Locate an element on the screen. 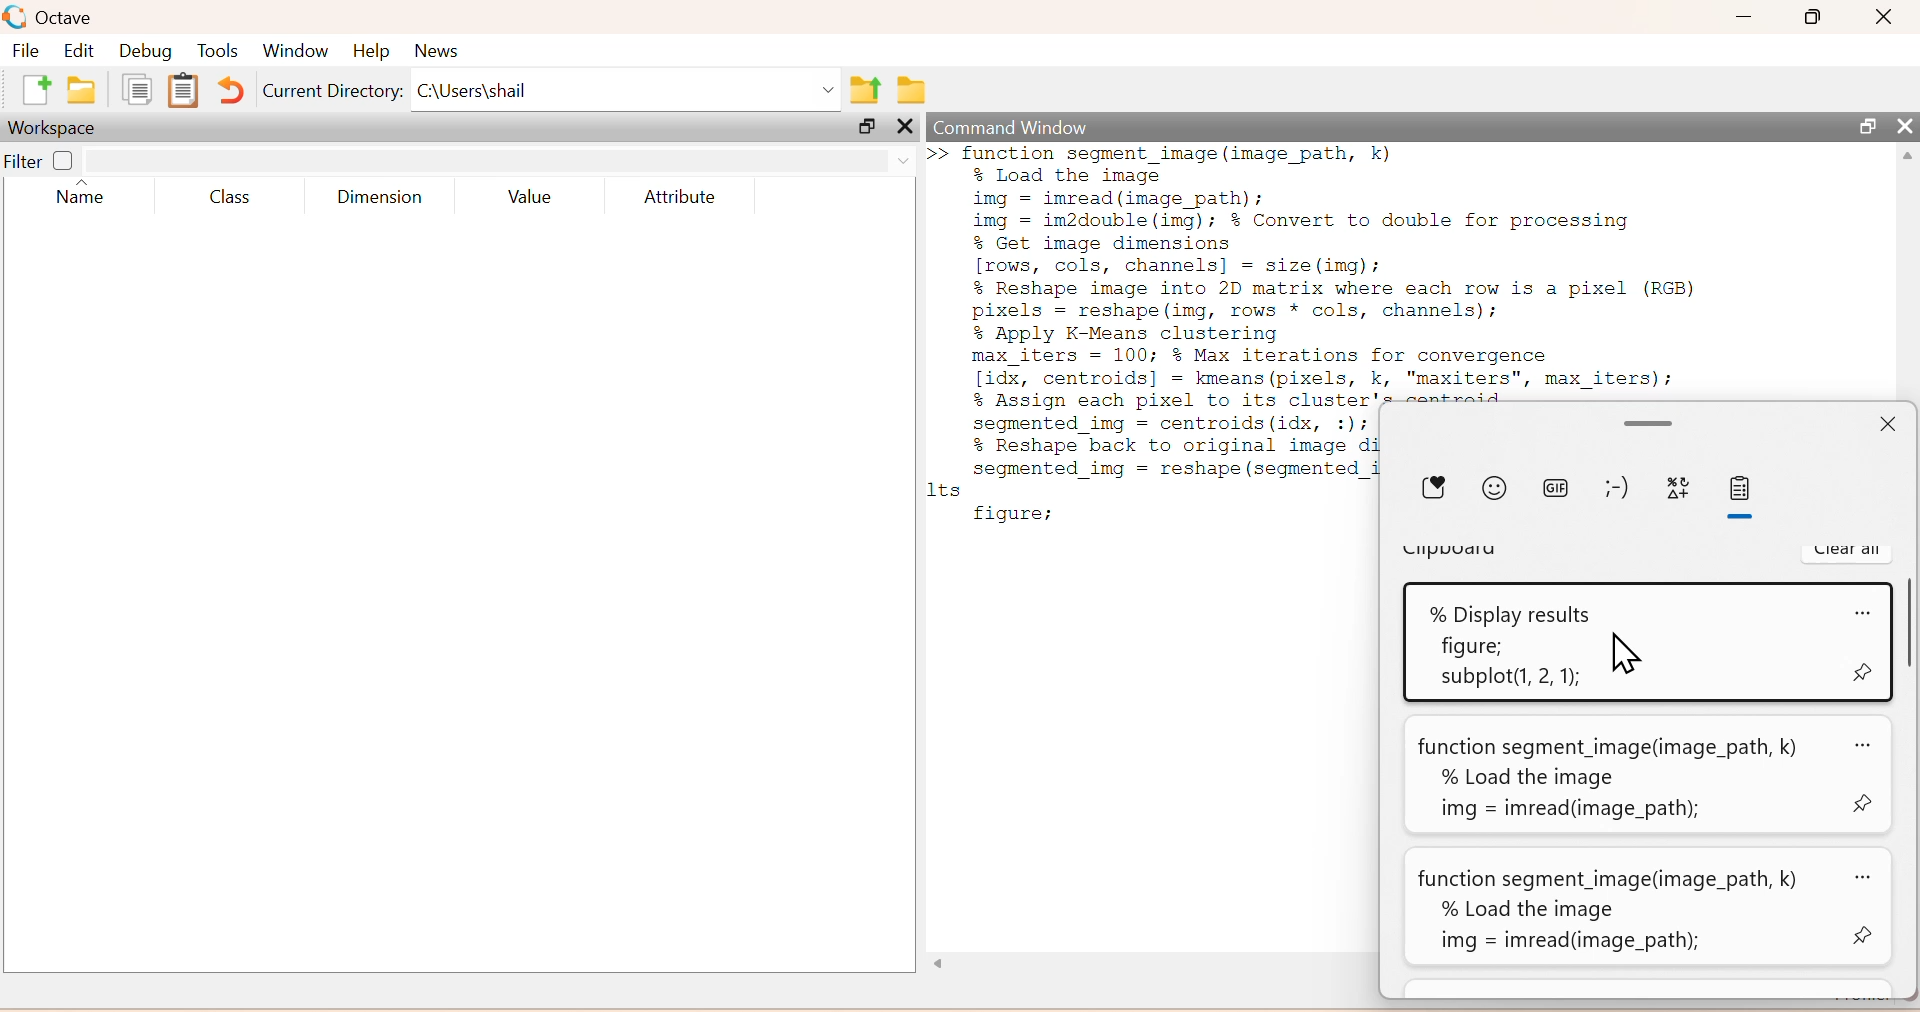  scroll up is located at coordinates (1905, 158).